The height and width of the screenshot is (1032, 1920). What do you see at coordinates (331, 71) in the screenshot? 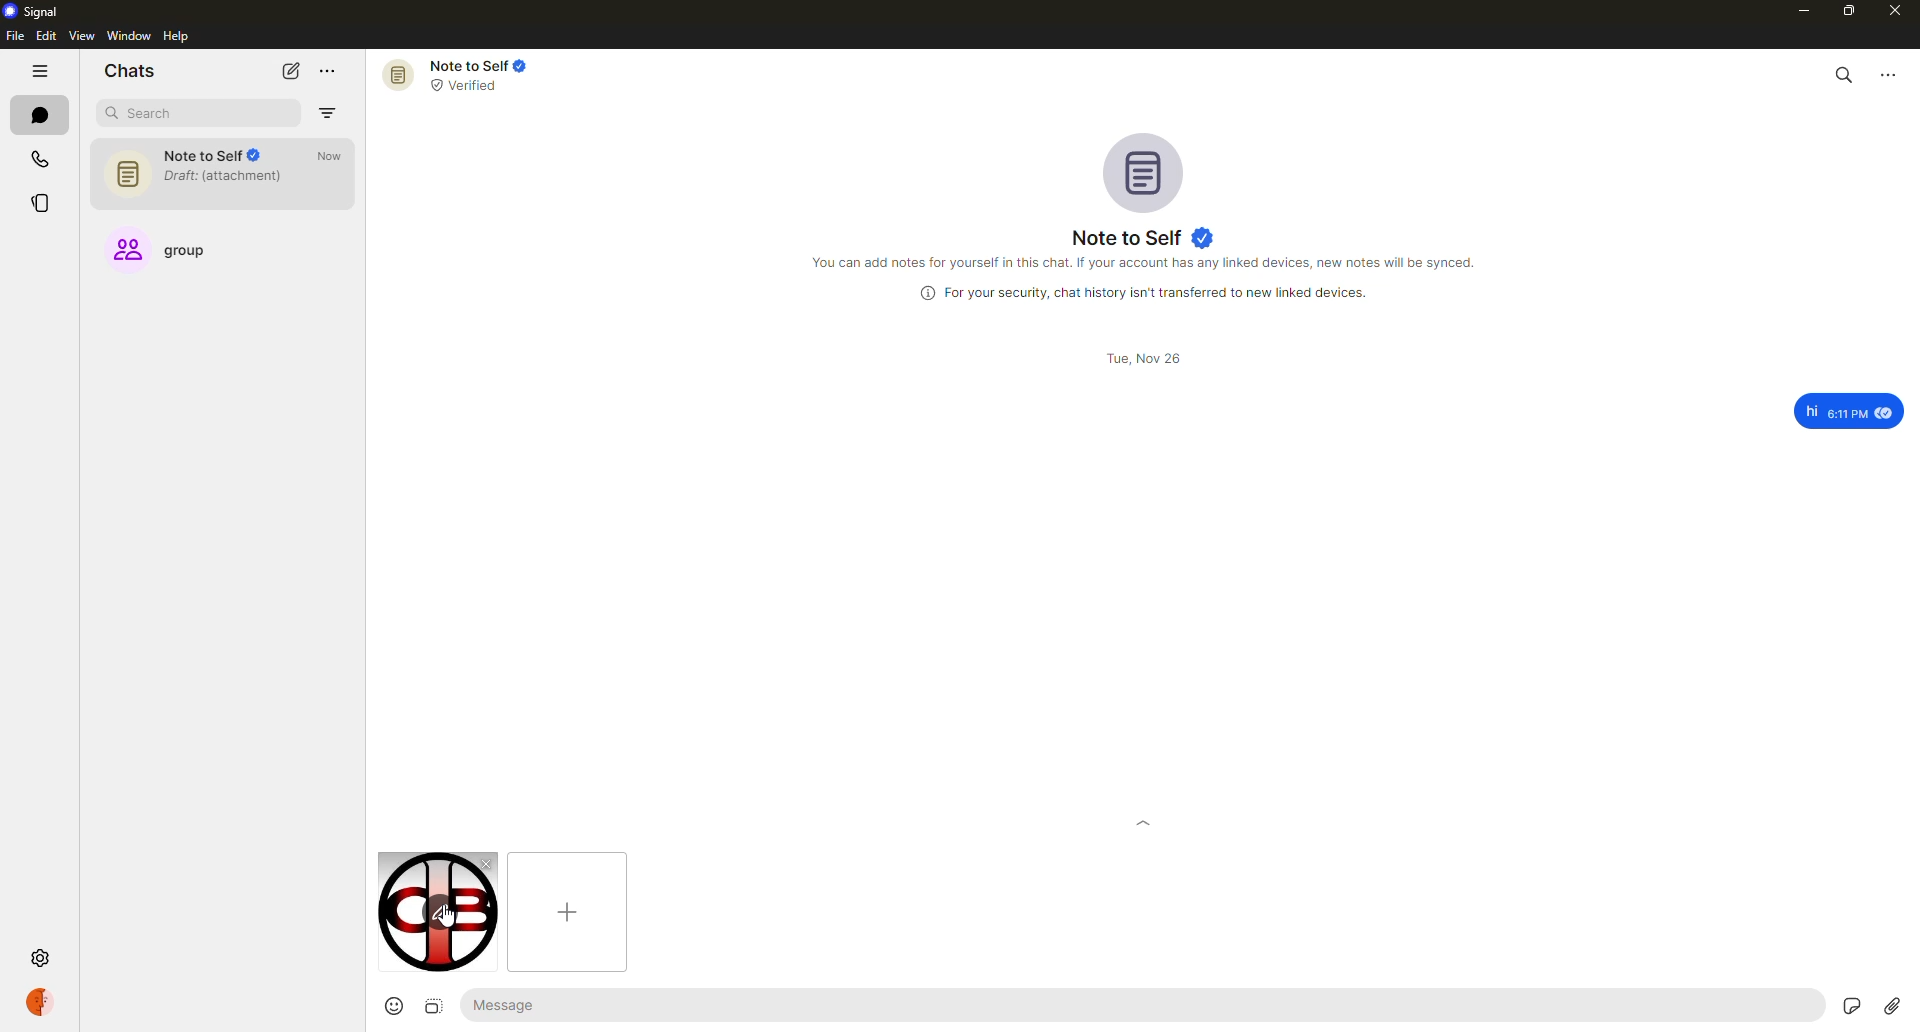
I see `more` at bounding box center [331, 71].